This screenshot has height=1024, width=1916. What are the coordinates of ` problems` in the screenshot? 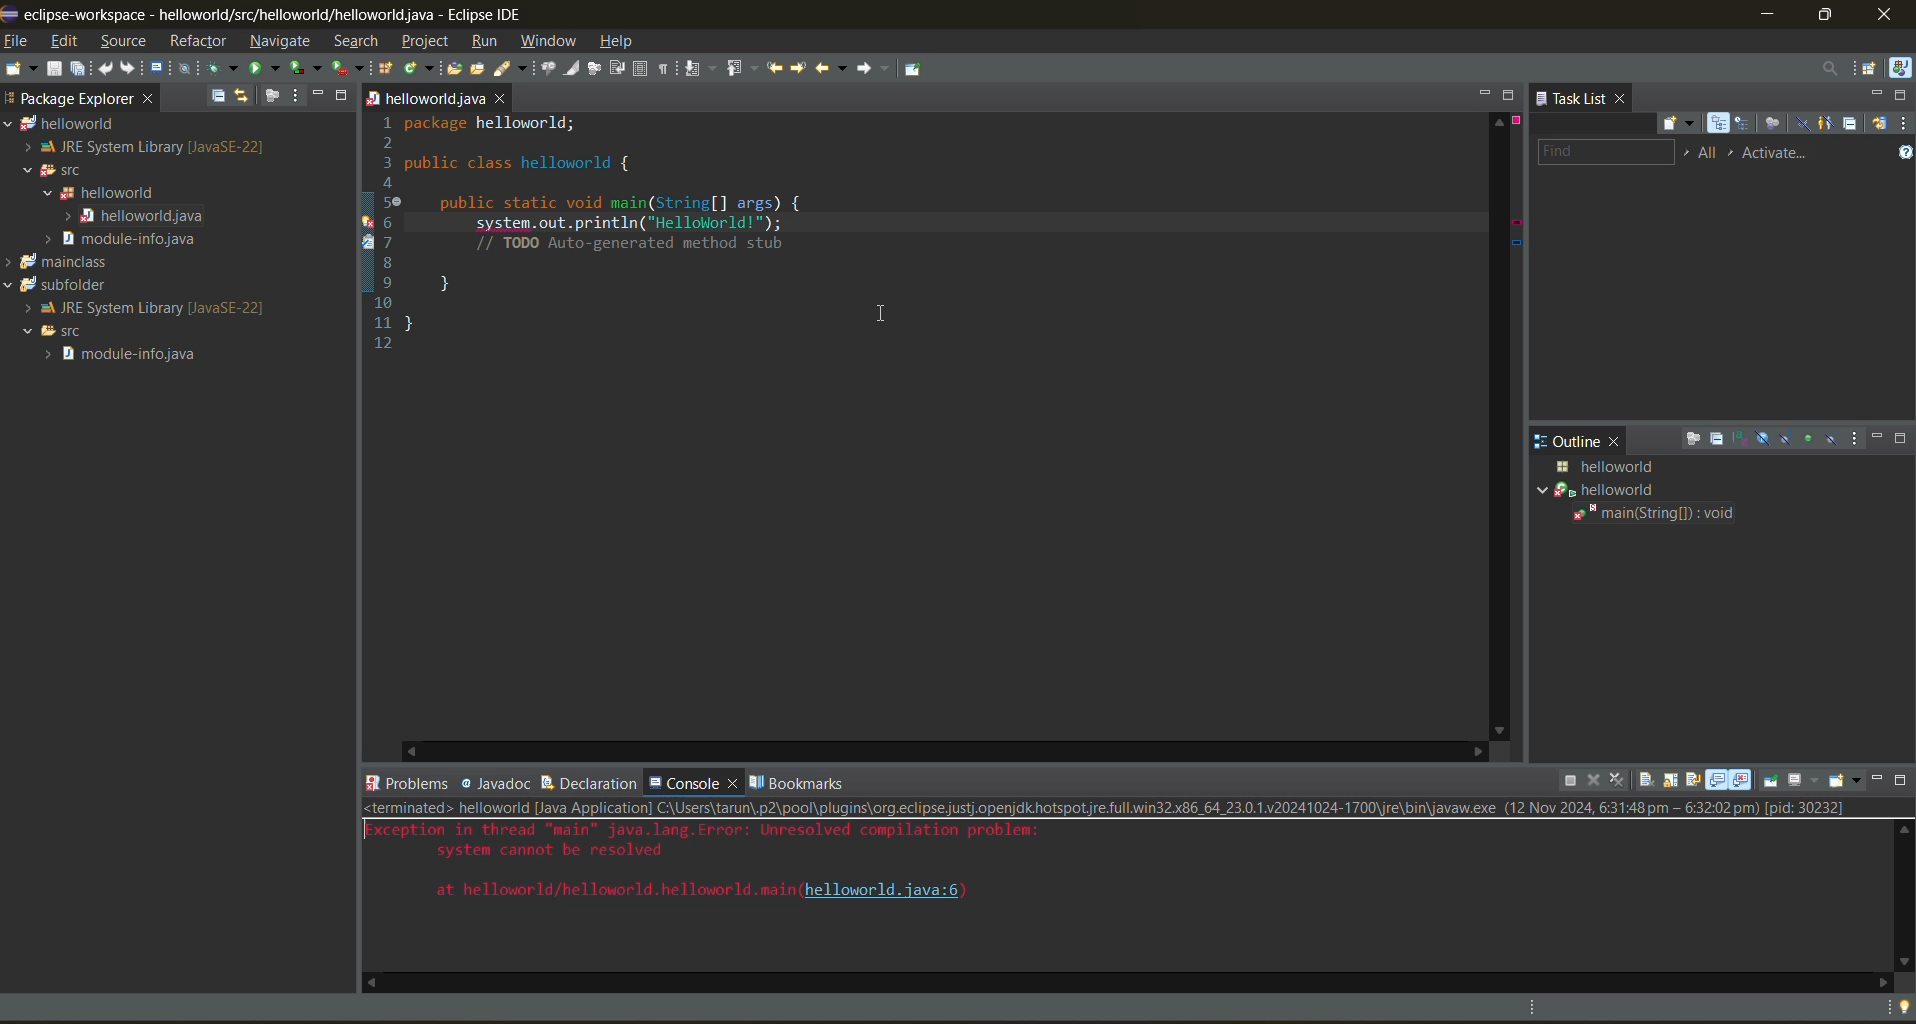 It's located at (409, 782).